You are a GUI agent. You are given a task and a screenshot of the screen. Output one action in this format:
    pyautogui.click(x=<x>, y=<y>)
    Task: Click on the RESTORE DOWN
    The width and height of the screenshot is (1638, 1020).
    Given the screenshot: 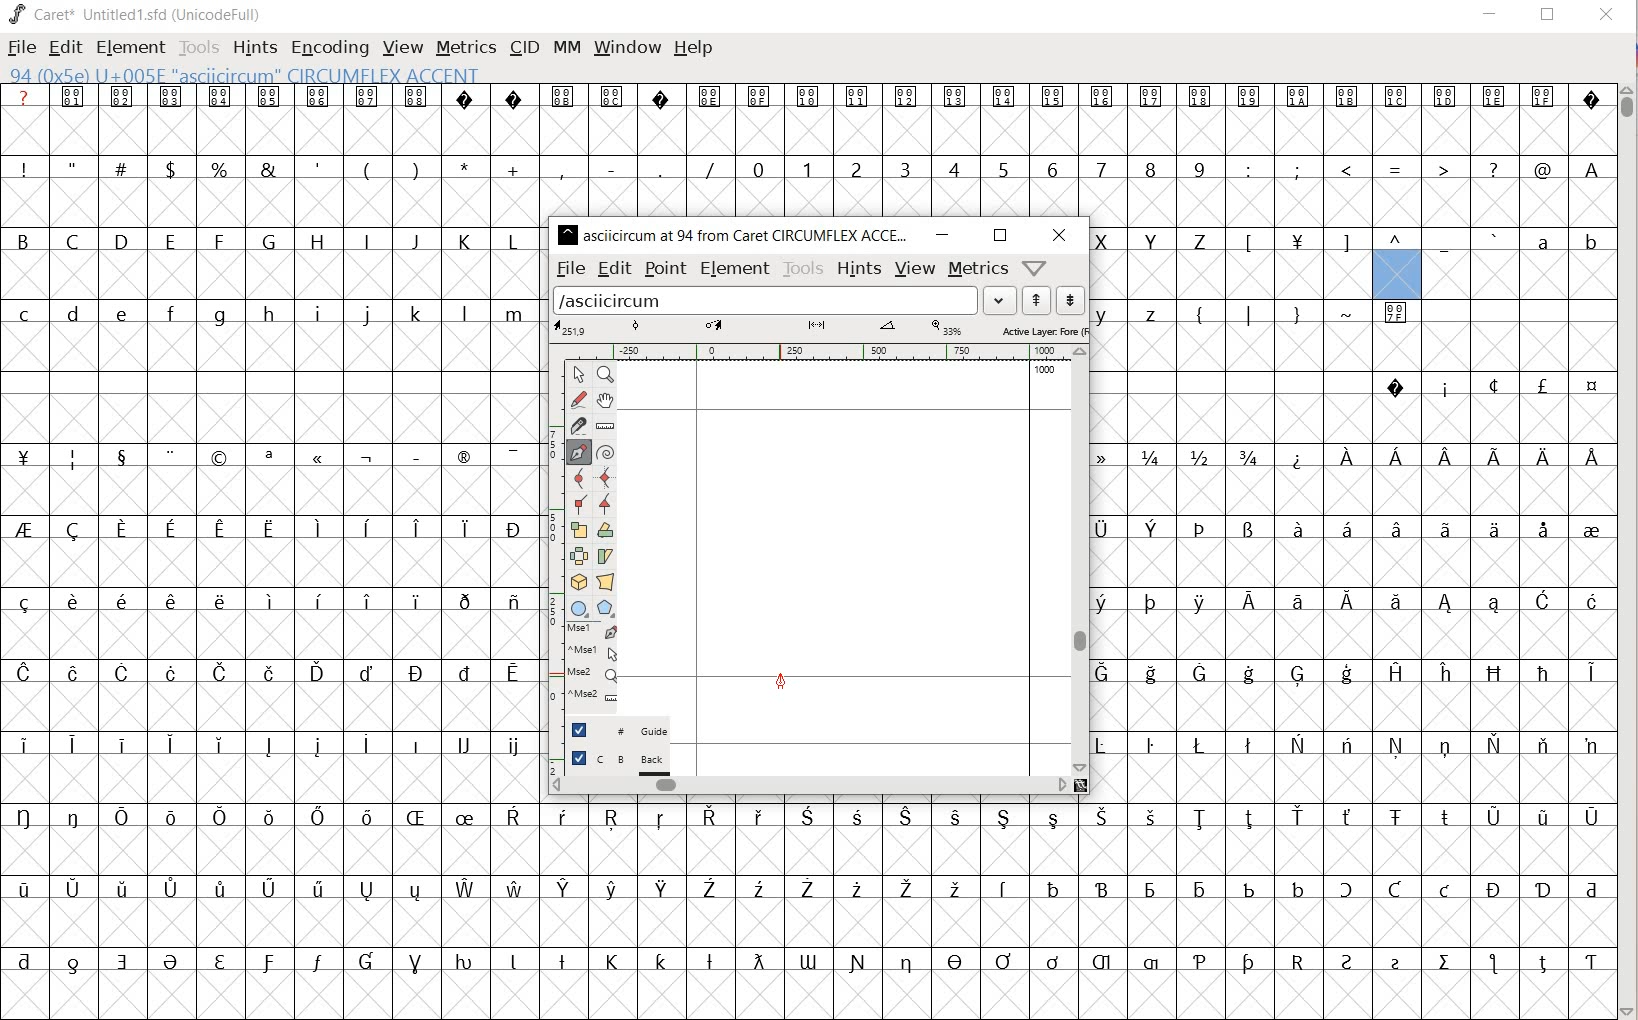 What is the action you would take?
    pyautogui.click(x=1548, y=19)
    